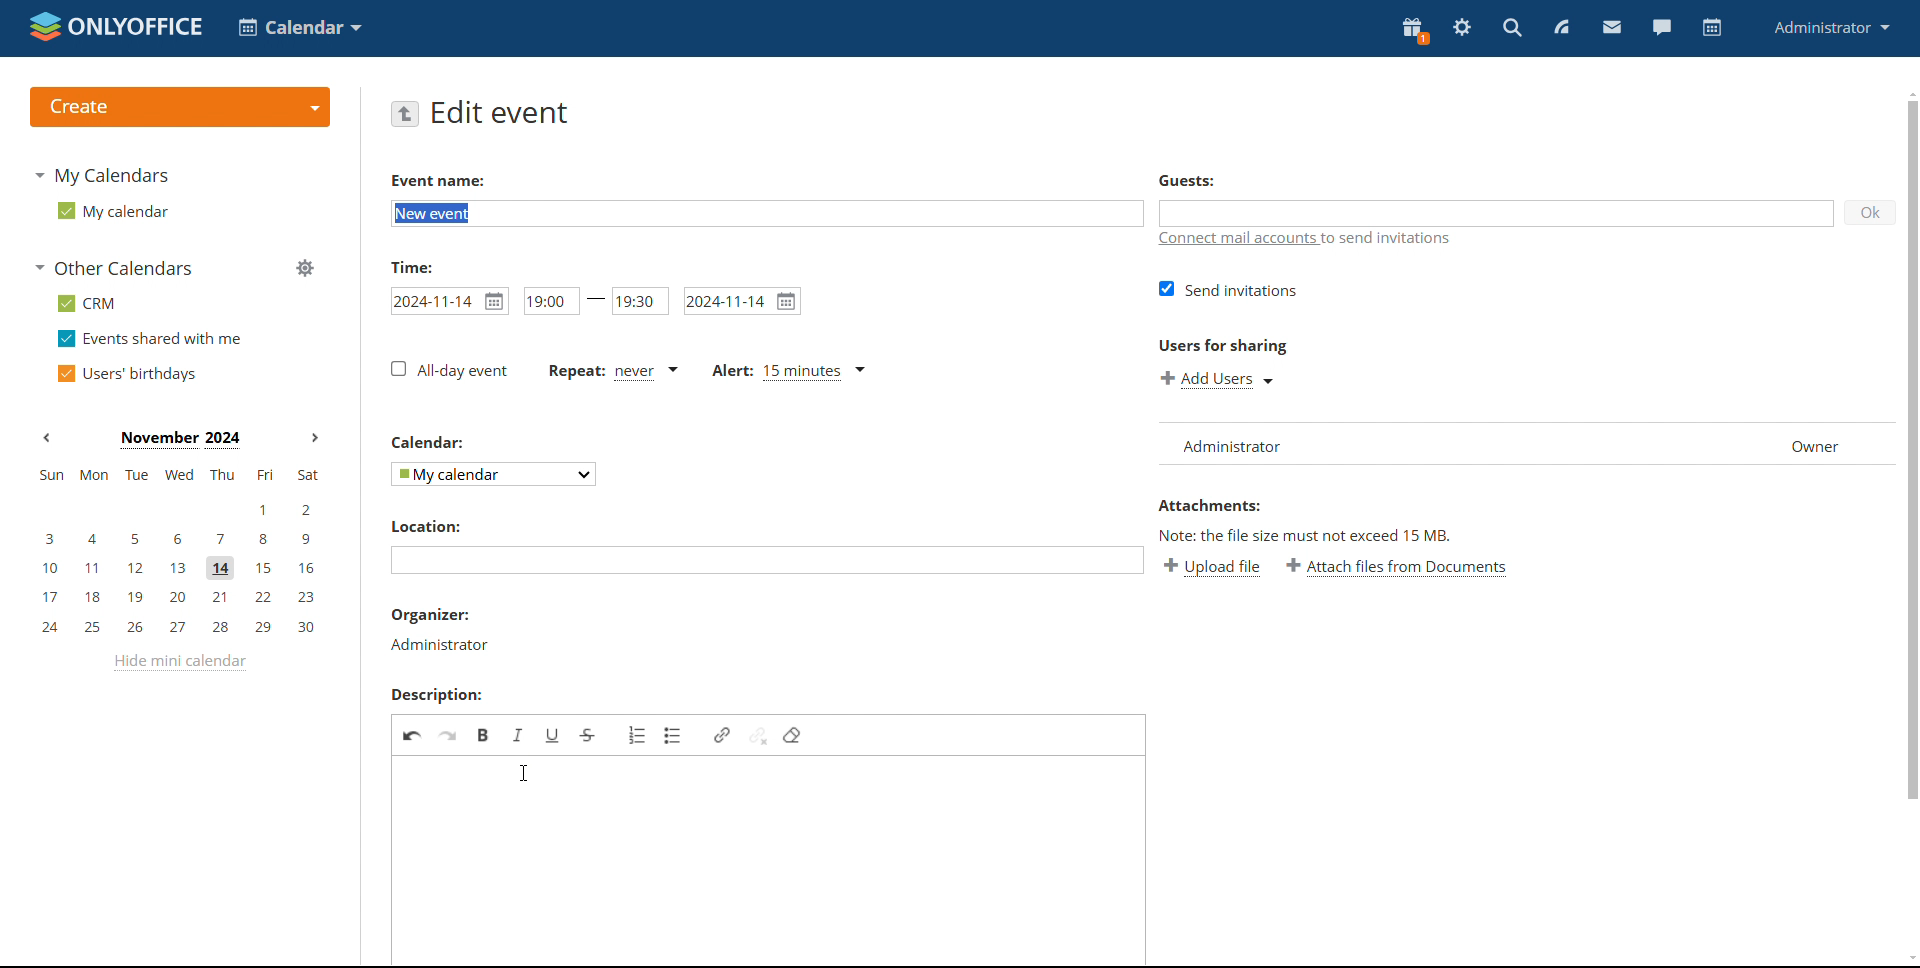 Image resolution: width=1920 pixels, height=968 pixels. What do you see at coordinates (674, 735) in the screenshot?
I see `insert/remove bulleted list` at bounding box center [674, 735].